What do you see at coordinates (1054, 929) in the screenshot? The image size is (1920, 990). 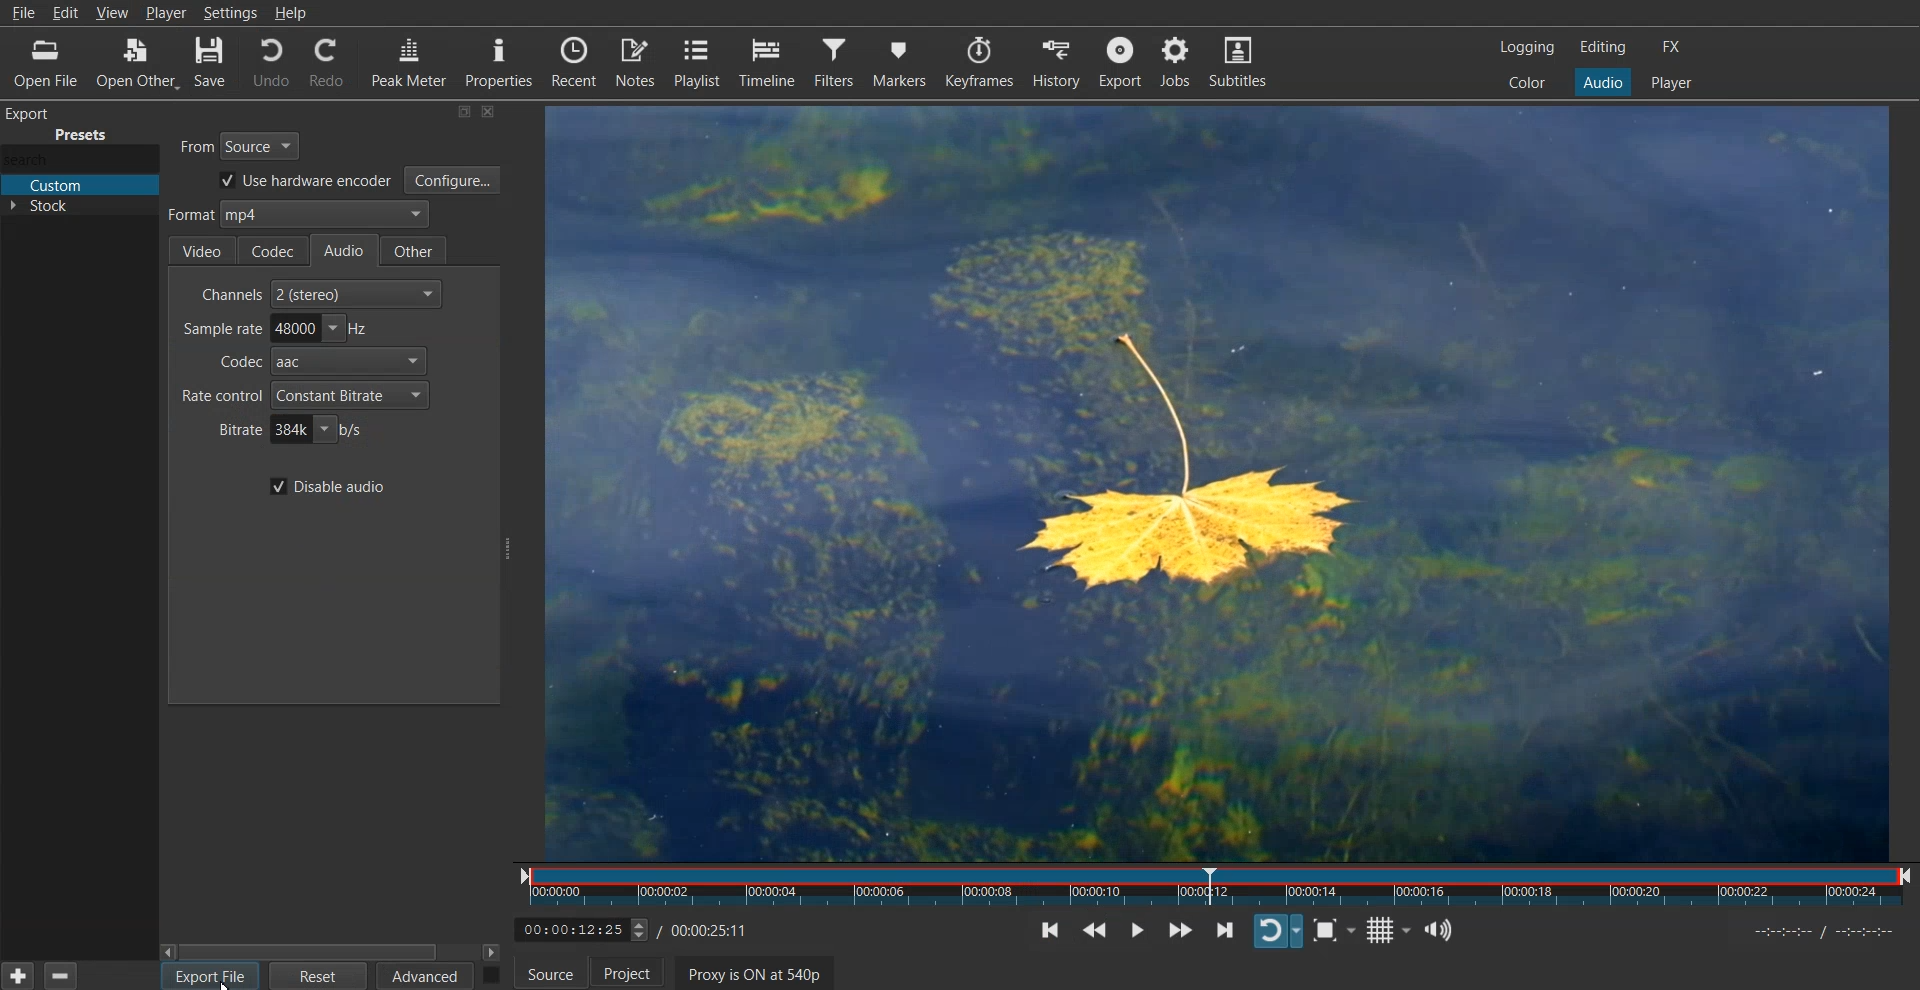 I see `Skip to the previous point` at bounding box center [1054, 929].